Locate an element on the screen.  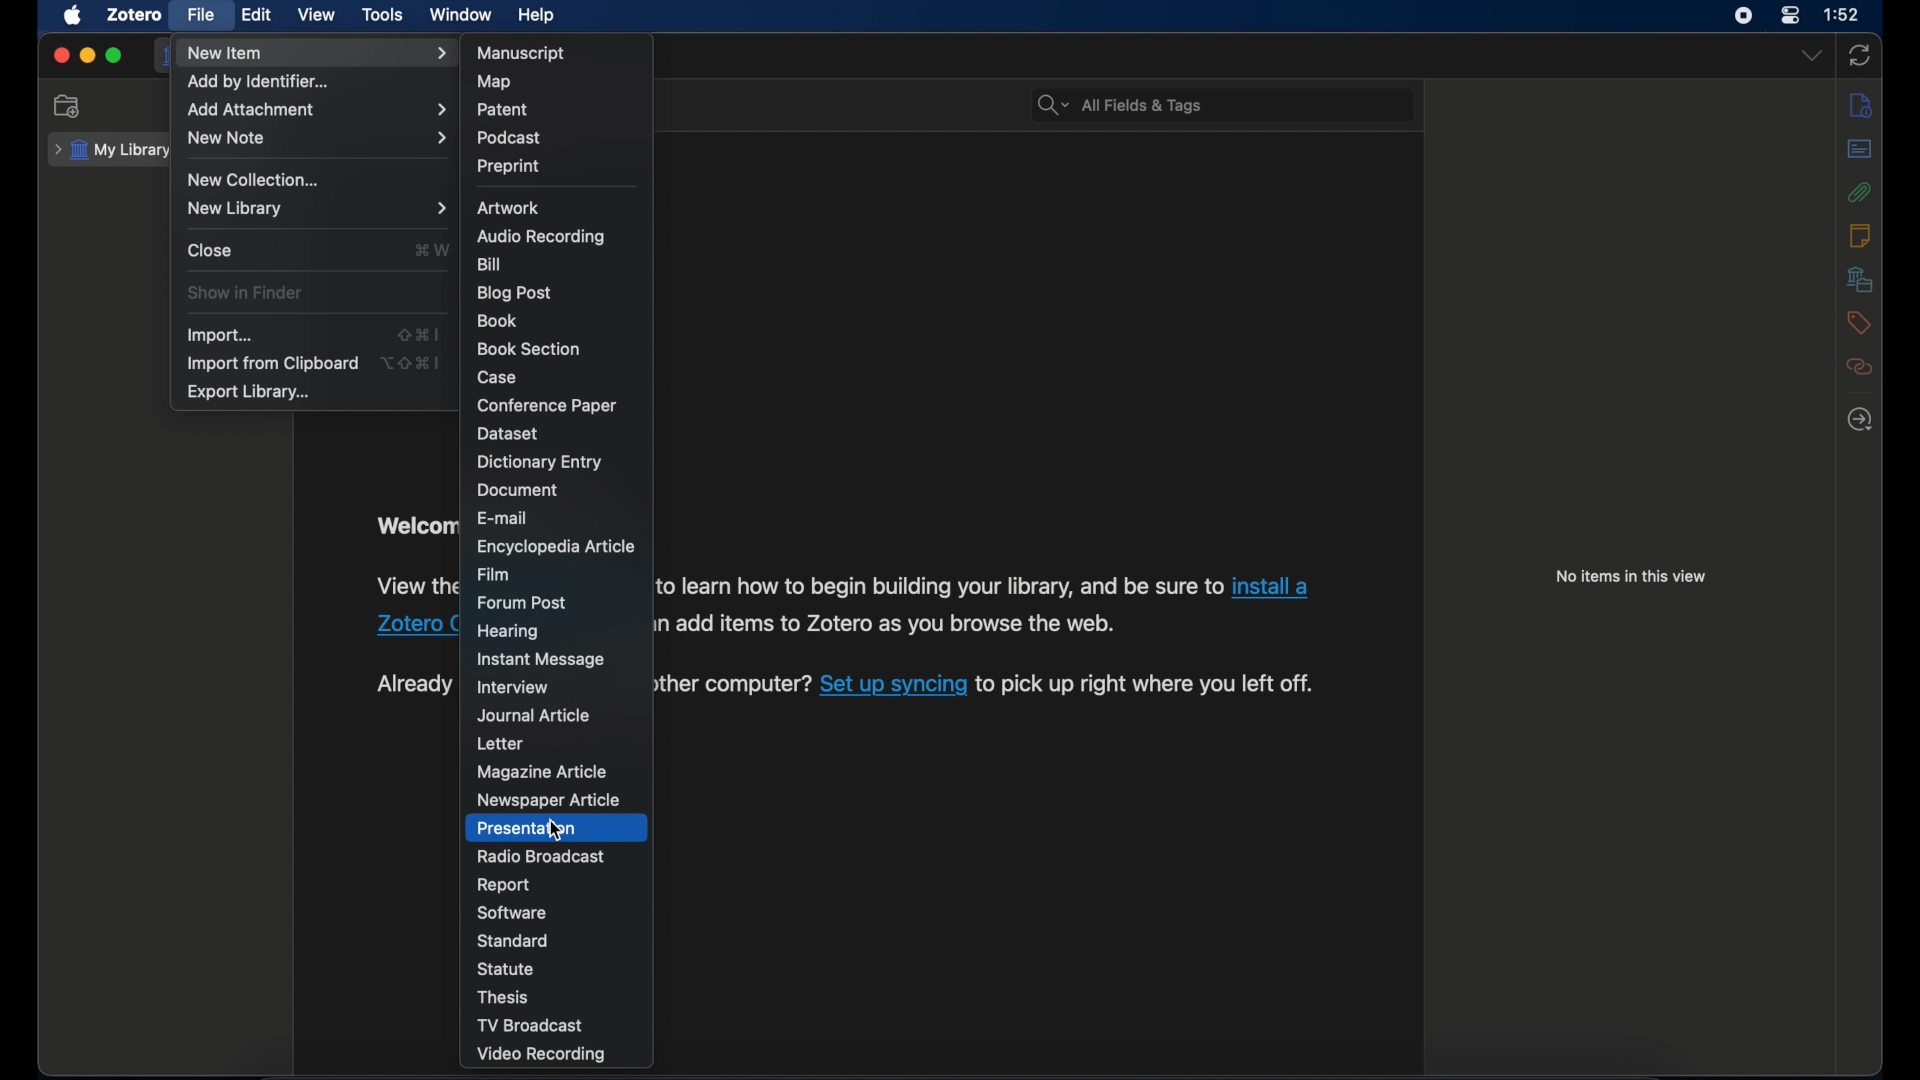
export library is located at coordinates (248, 392).